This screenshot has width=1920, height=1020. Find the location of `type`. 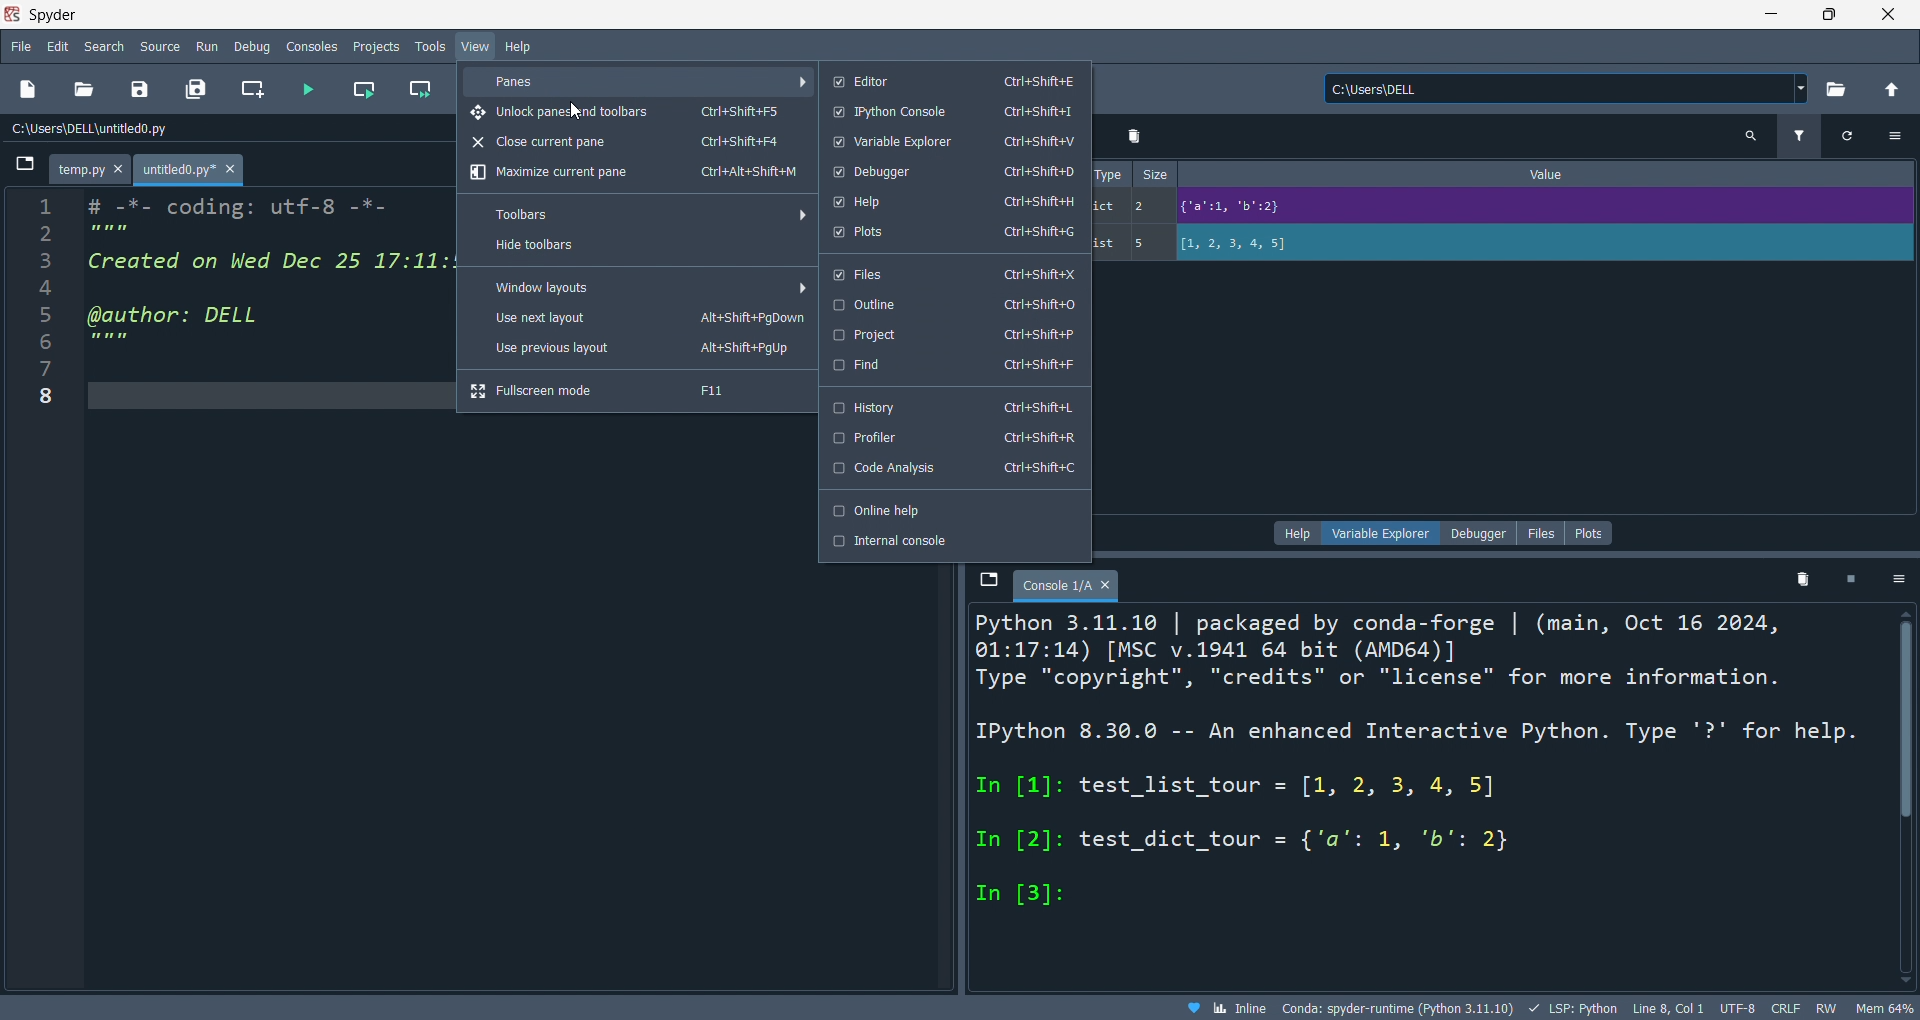

type is located at coordinates (1109, 173).